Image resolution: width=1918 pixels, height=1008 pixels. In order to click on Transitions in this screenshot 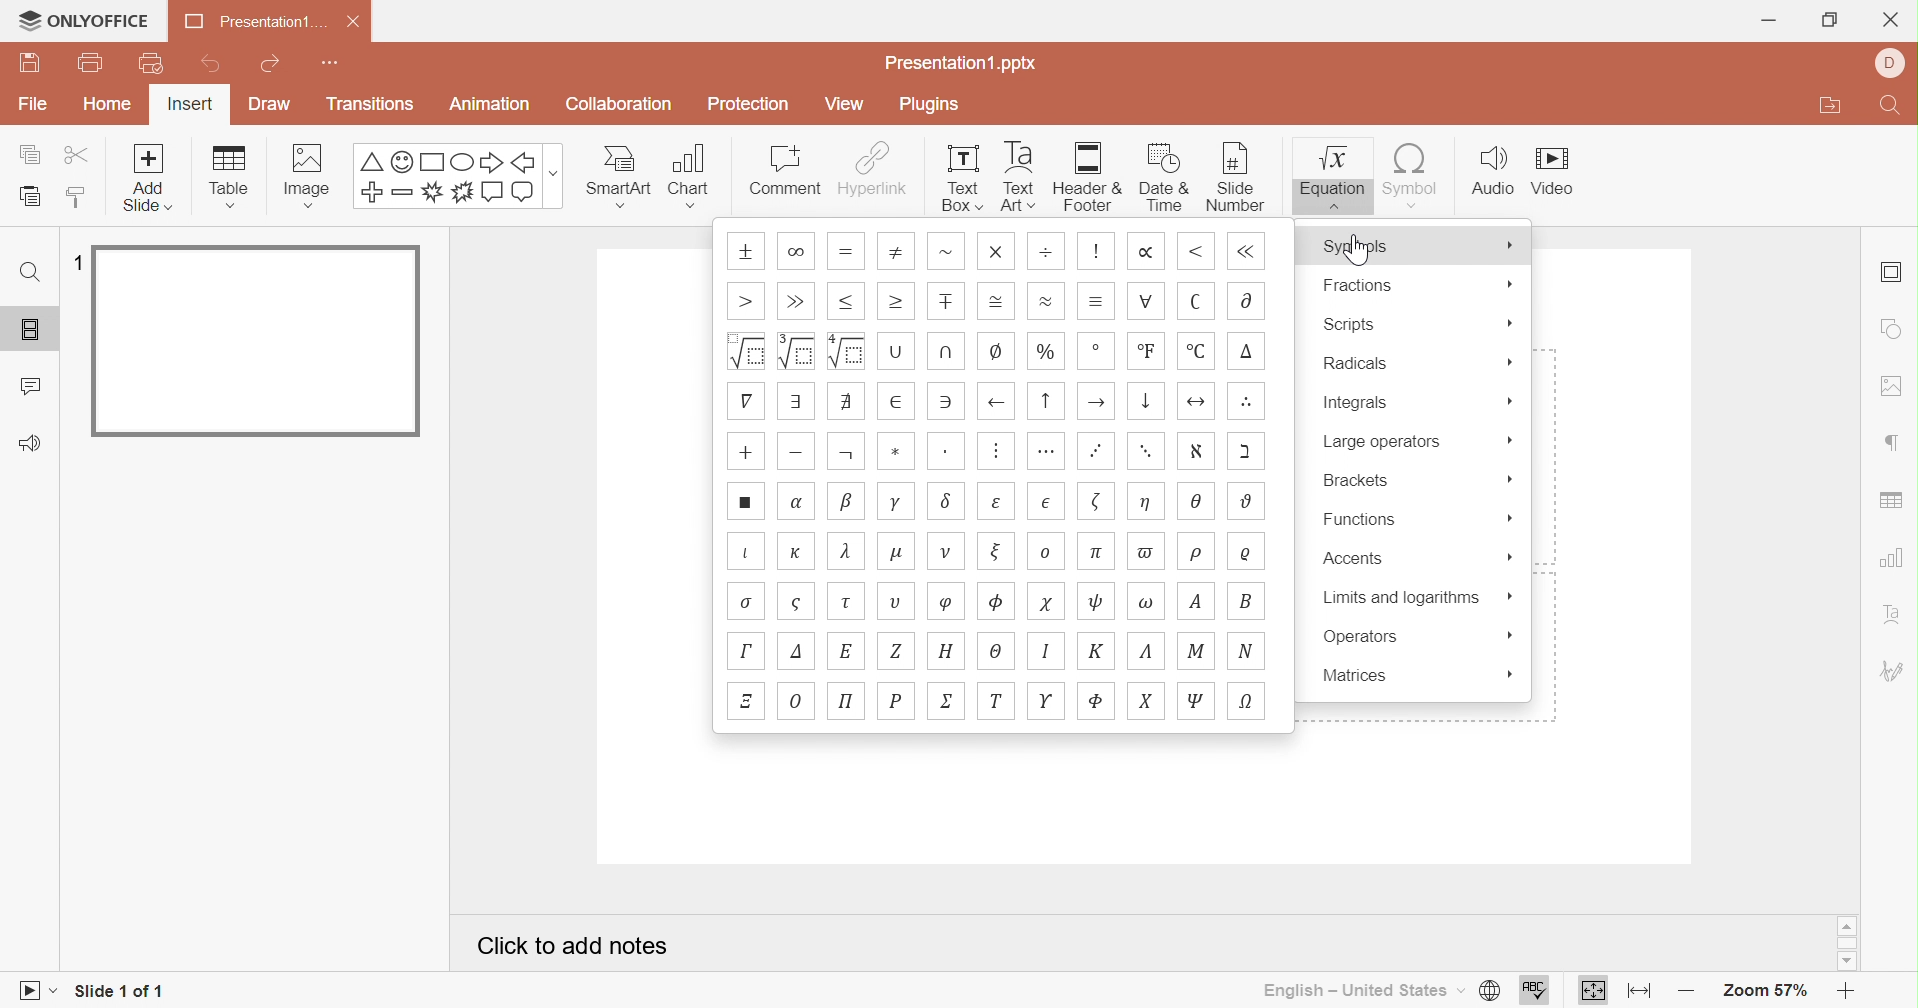, I will do `click(371, 104)`.